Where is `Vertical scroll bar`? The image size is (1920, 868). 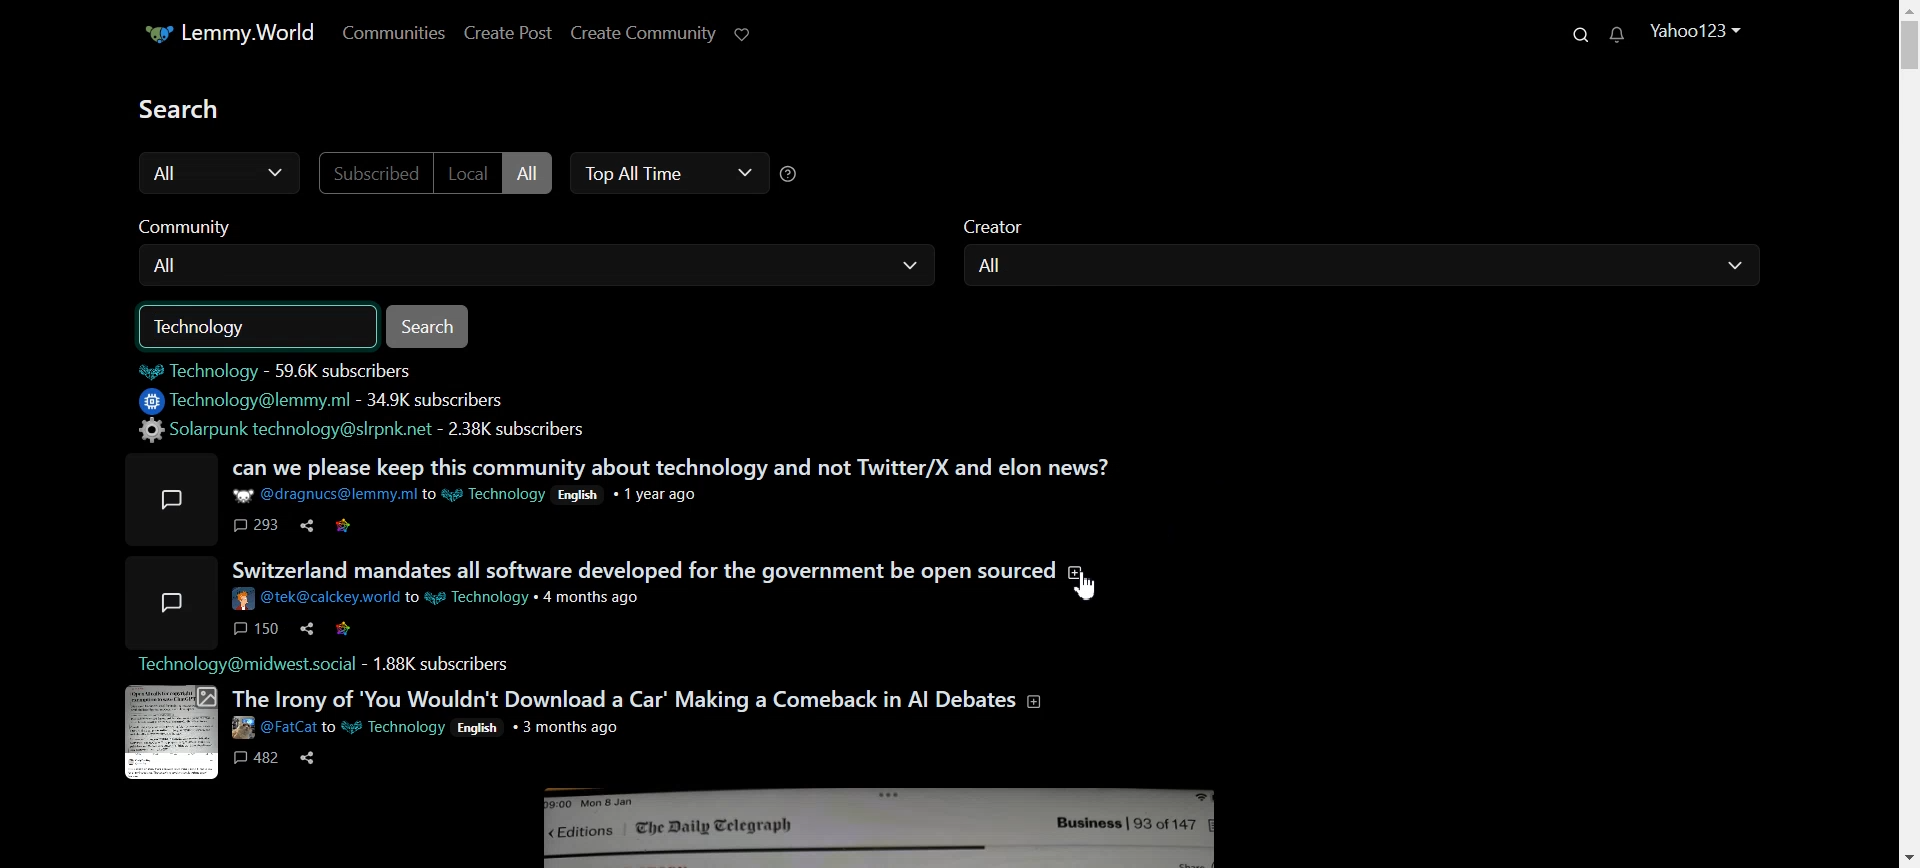 Vertical scroll bar is located at coordinates (1908, 434).